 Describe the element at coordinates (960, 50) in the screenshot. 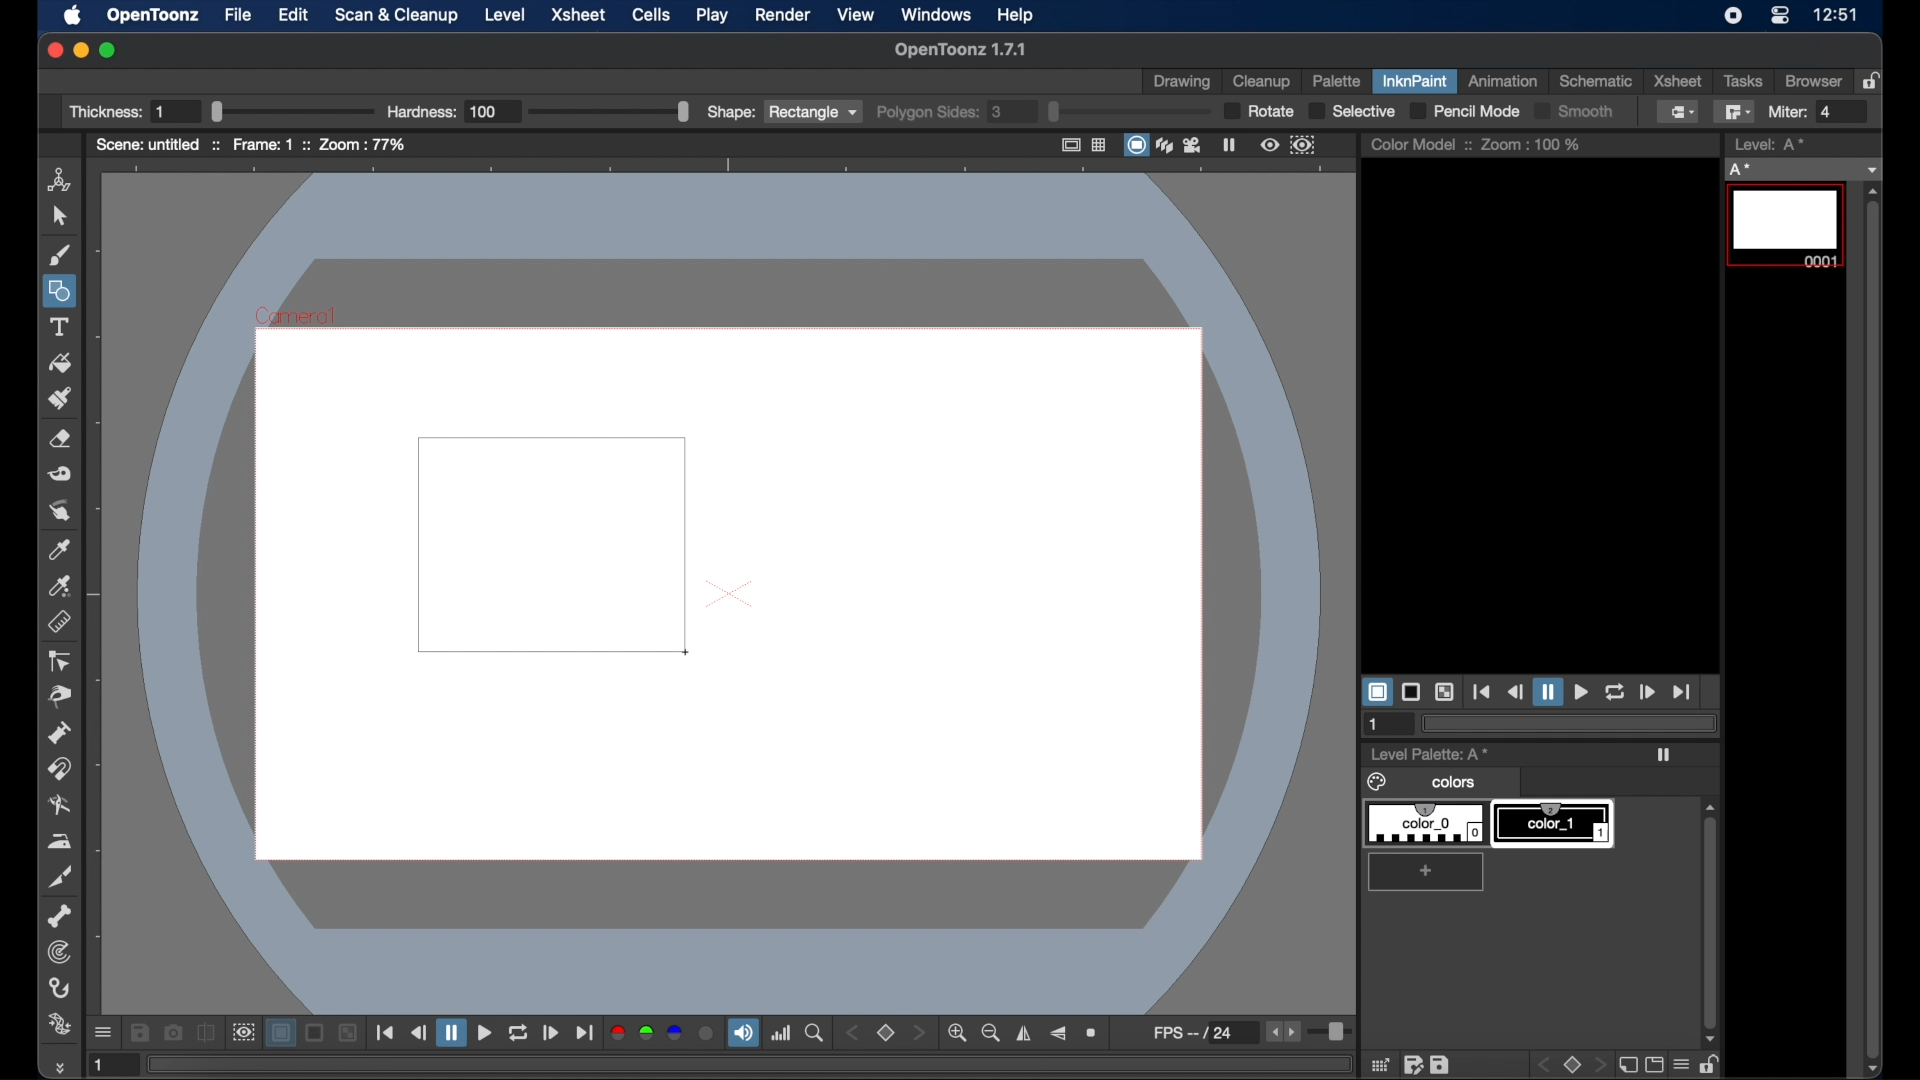

I see `OpenToonz 1.7.1` at that location.